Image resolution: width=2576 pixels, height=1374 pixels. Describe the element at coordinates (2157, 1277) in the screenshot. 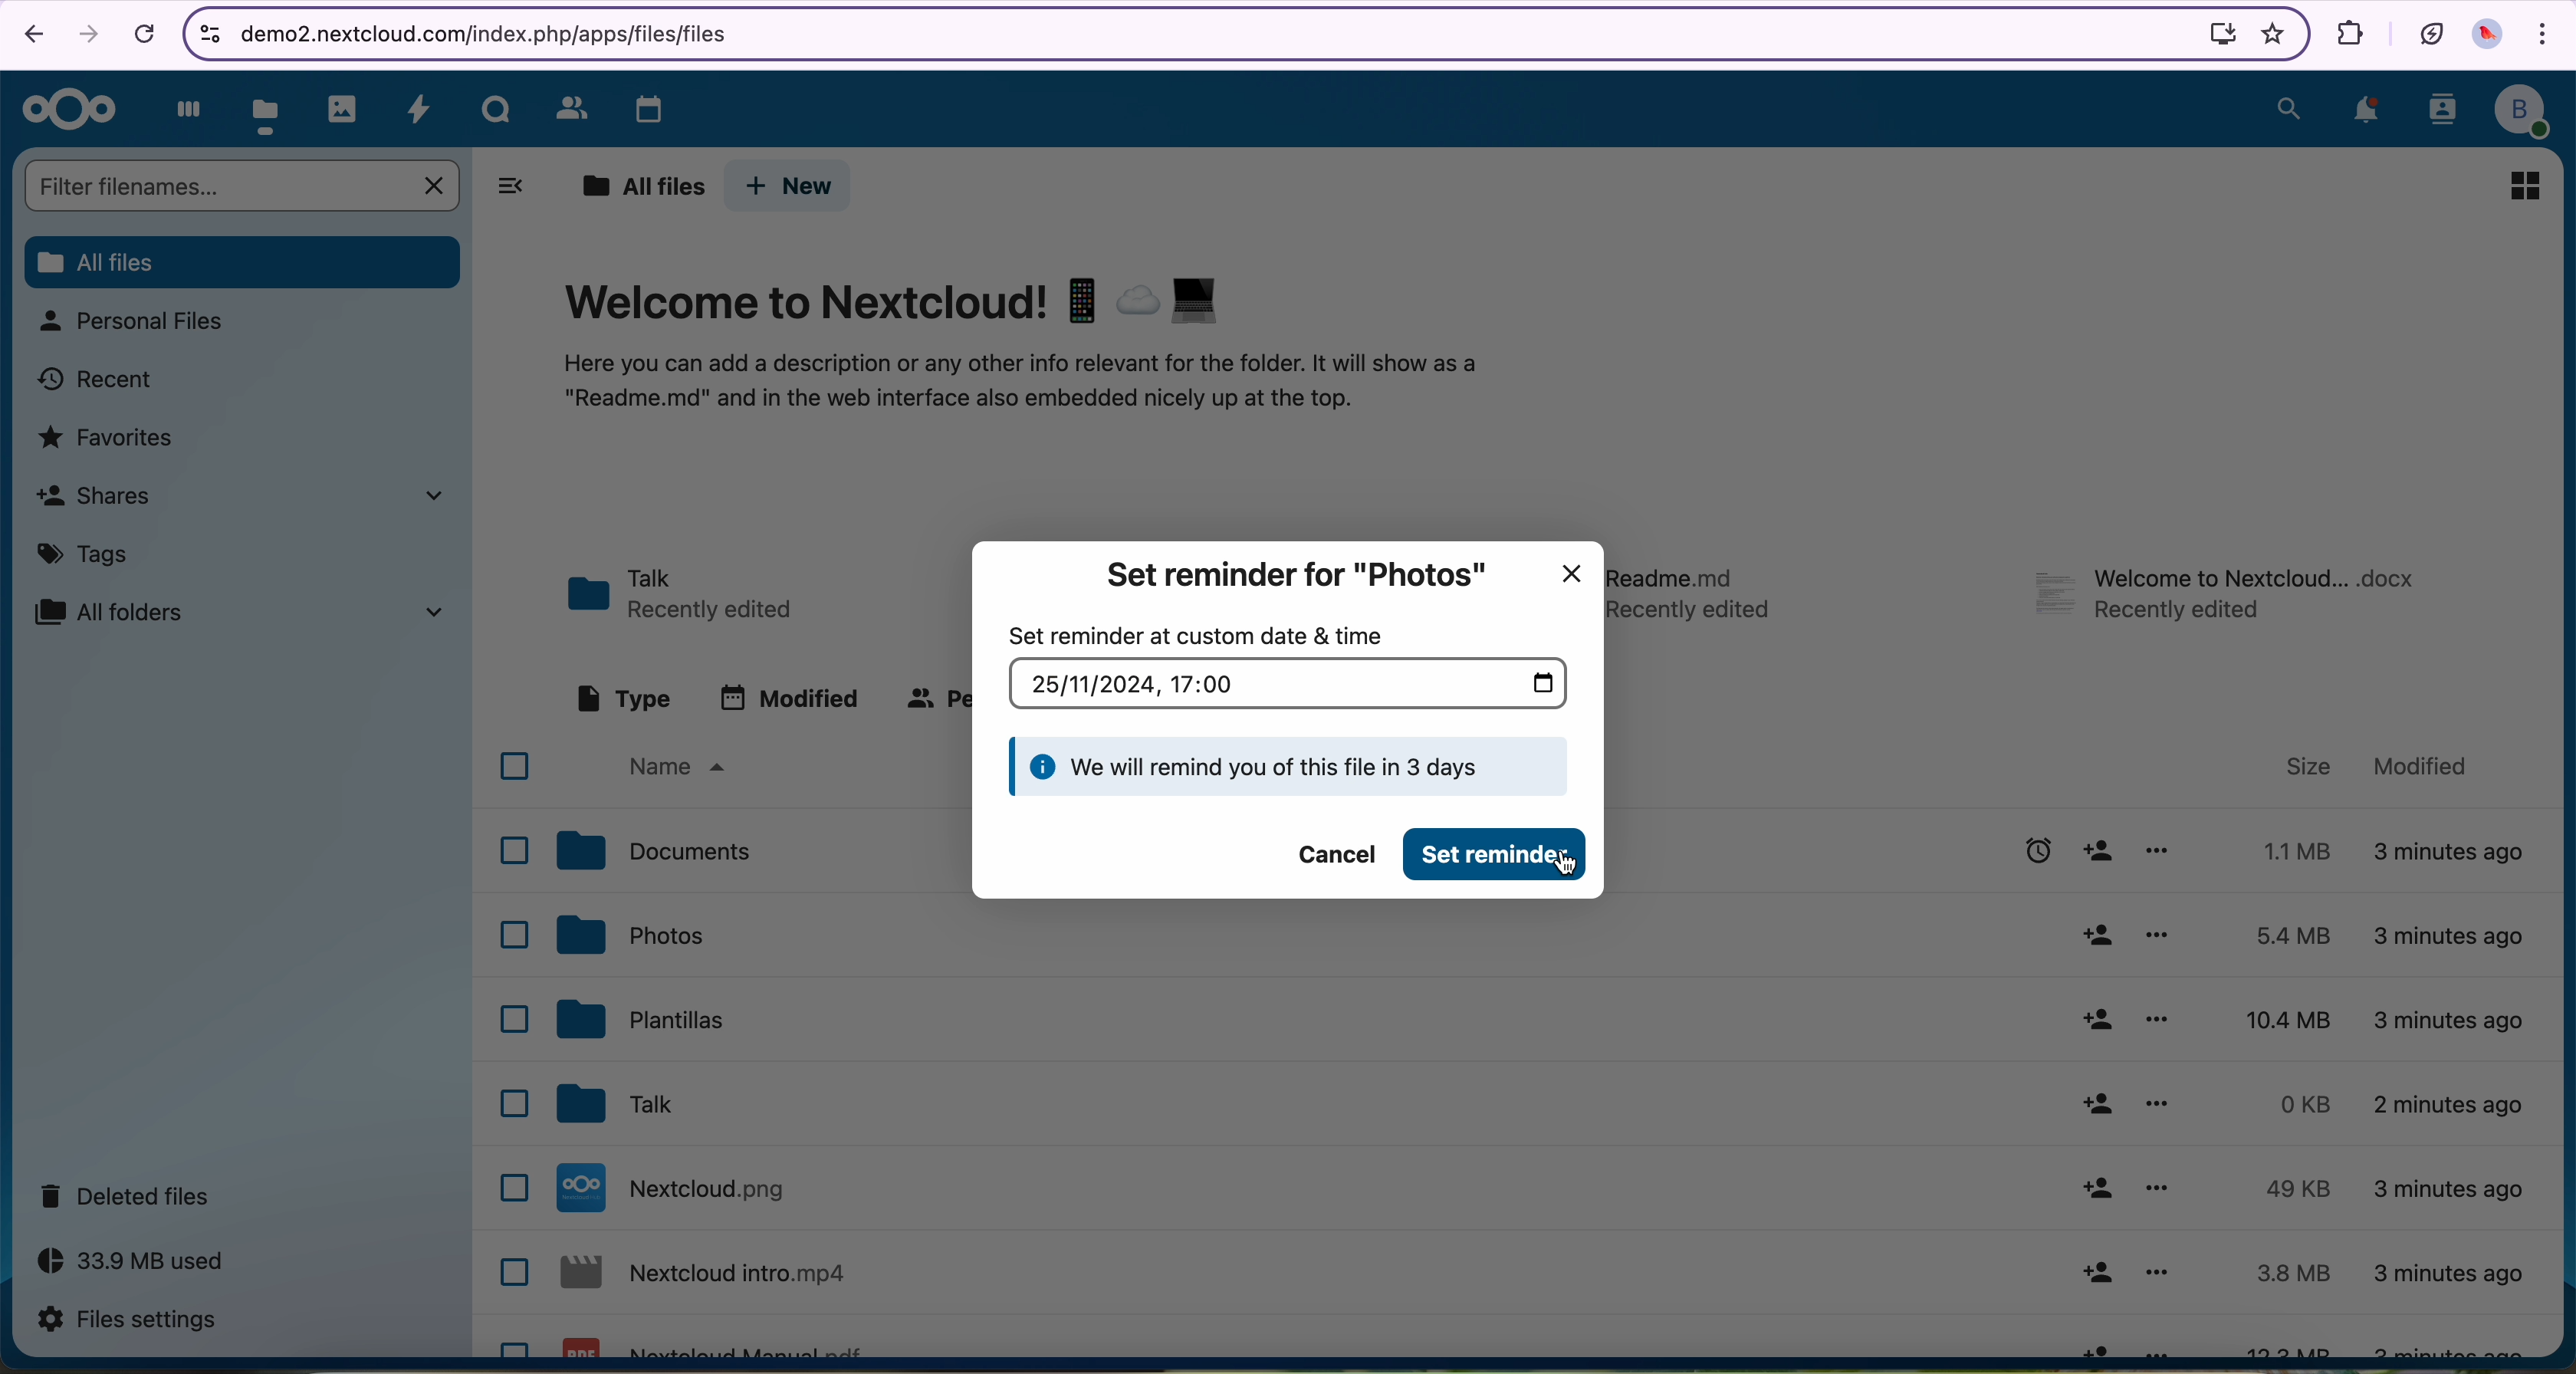

I see `more options` at that location.